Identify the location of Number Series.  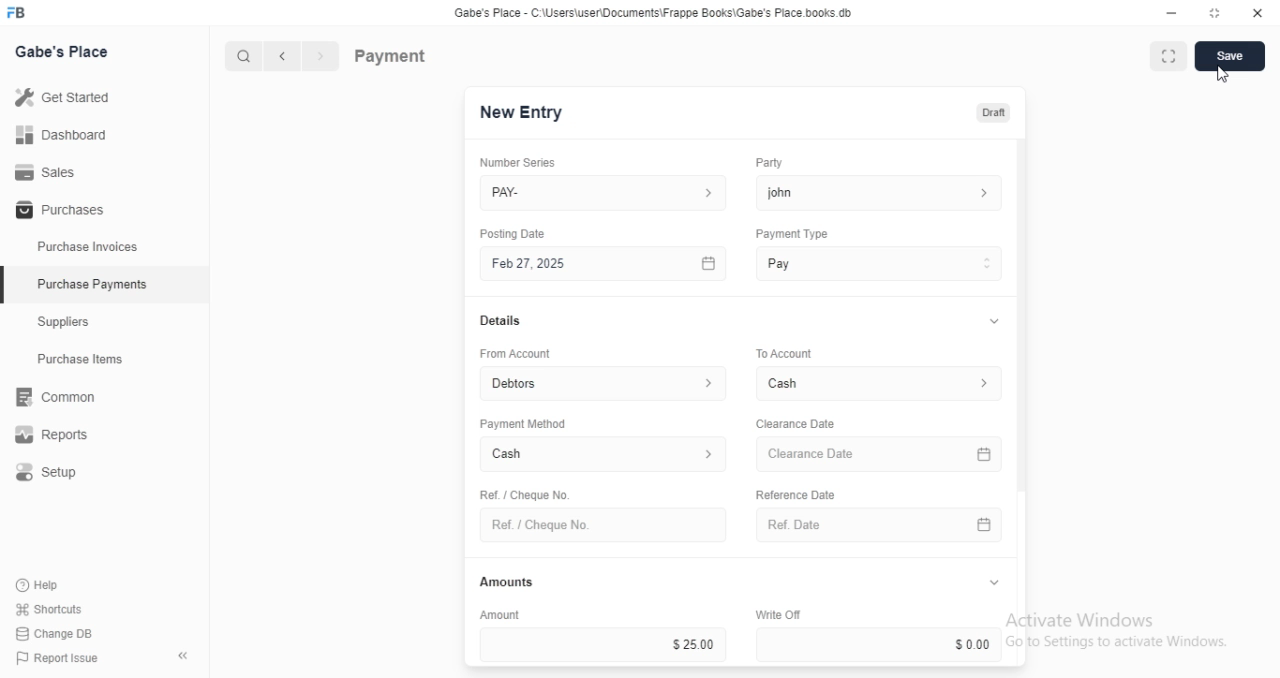
(510, 162).